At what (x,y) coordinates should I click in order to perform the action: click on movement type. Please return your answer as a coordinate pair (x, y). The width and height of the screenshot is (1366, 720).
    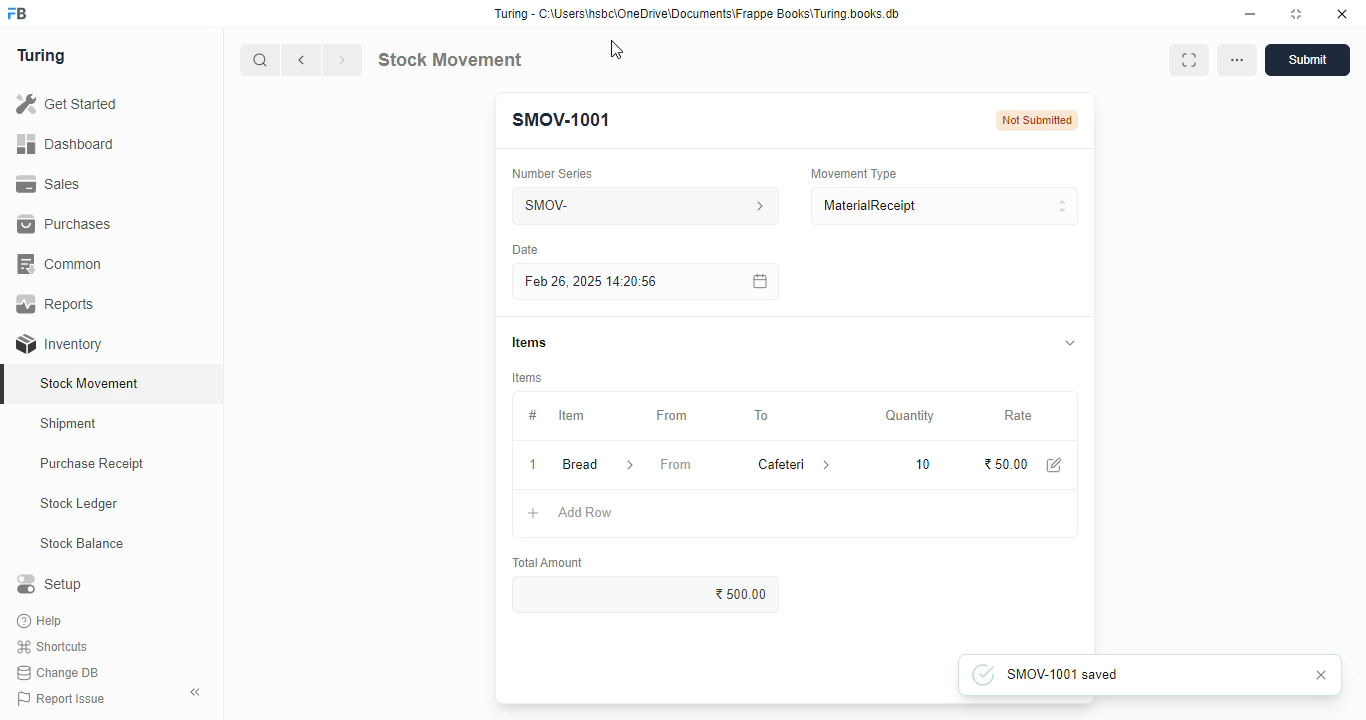
    Looking at the image, I should click on (853, 173).